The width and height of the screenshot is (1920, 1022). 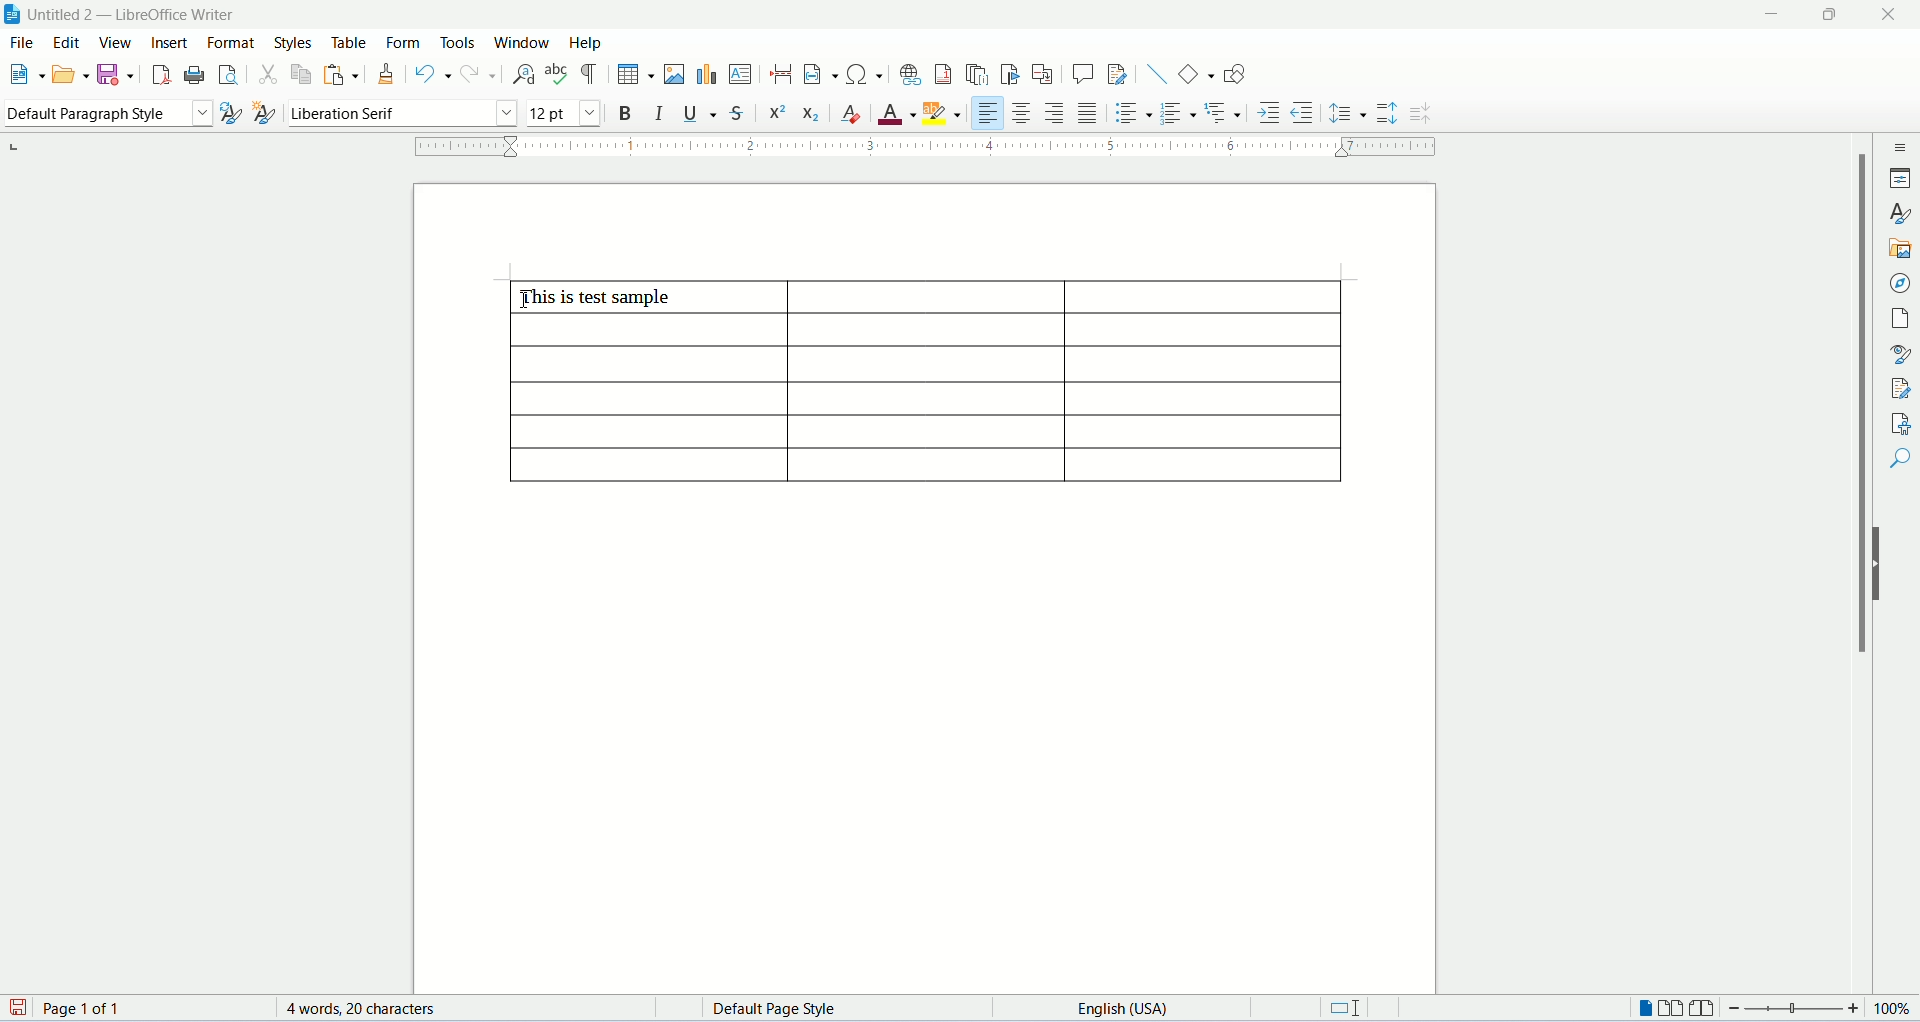 What do you see at coordinates (851, 113) in the screenshot?
I see `clear formatting` at bounding box center [851, 113].